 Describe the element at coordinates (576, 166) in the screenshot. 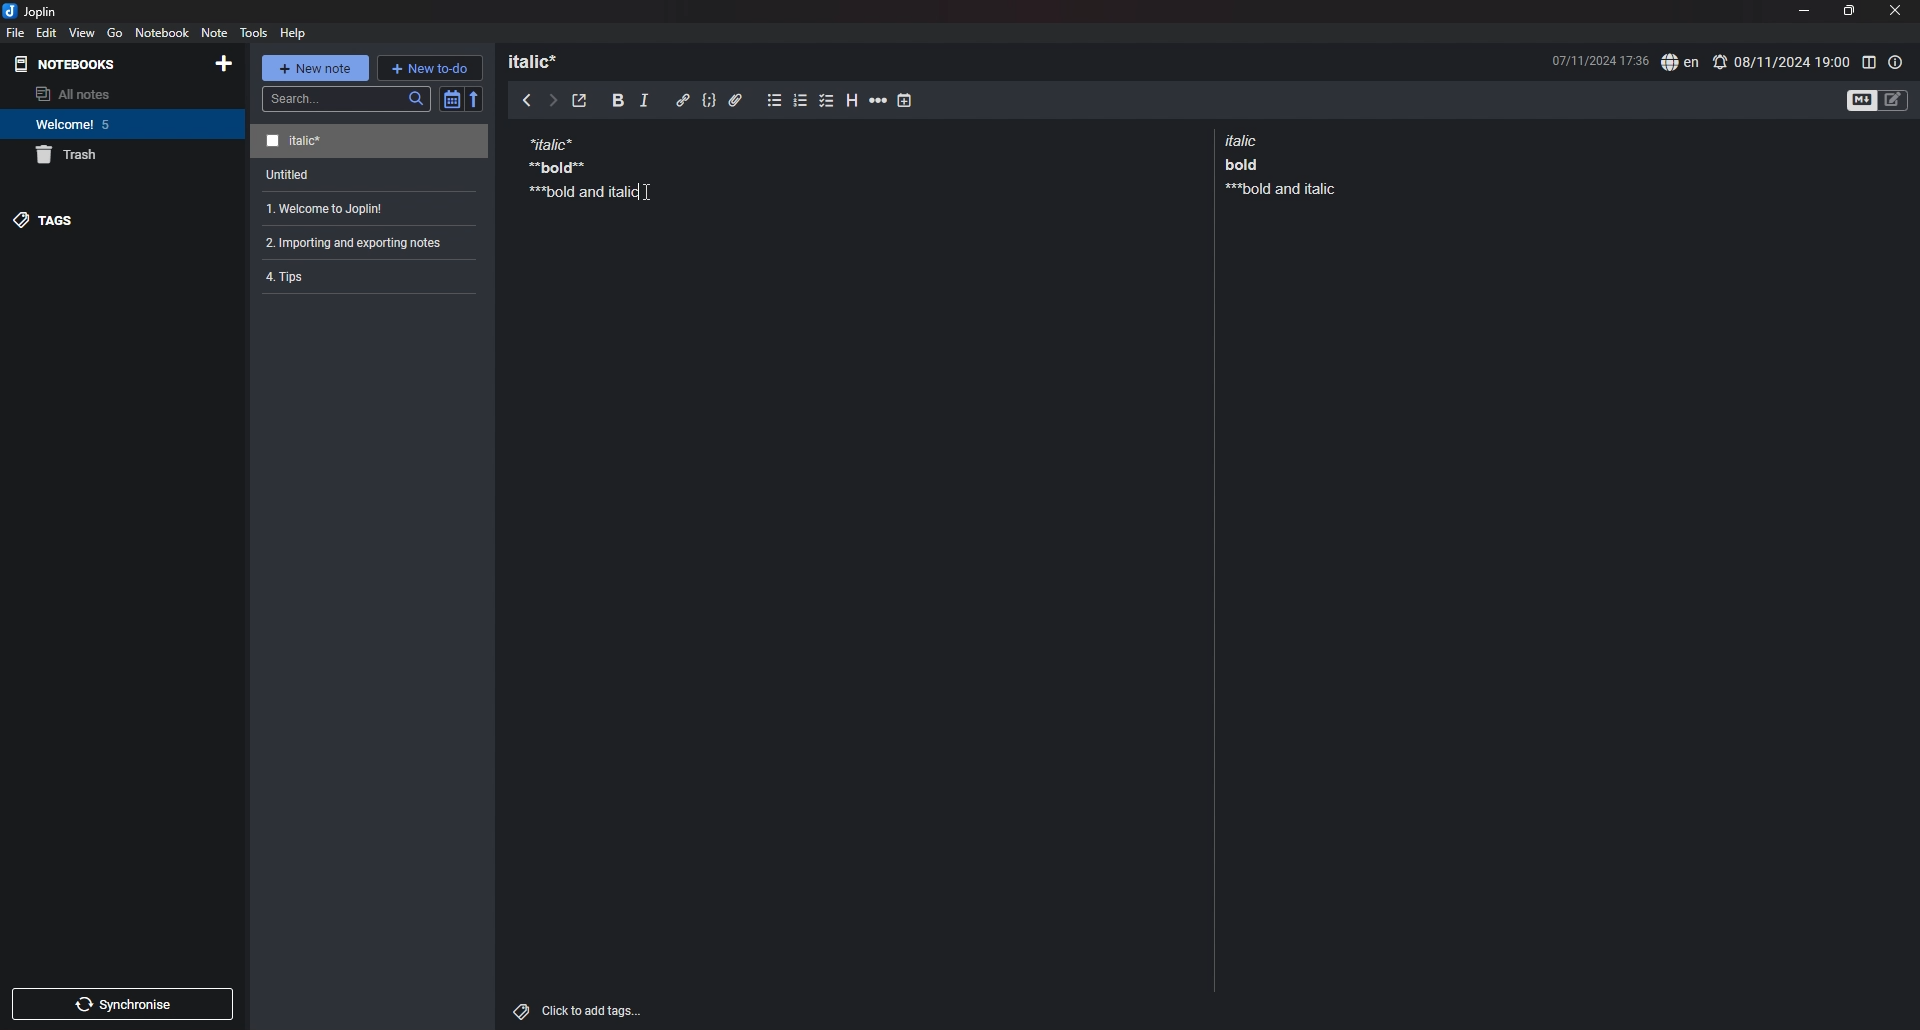

I see `note` at that location.